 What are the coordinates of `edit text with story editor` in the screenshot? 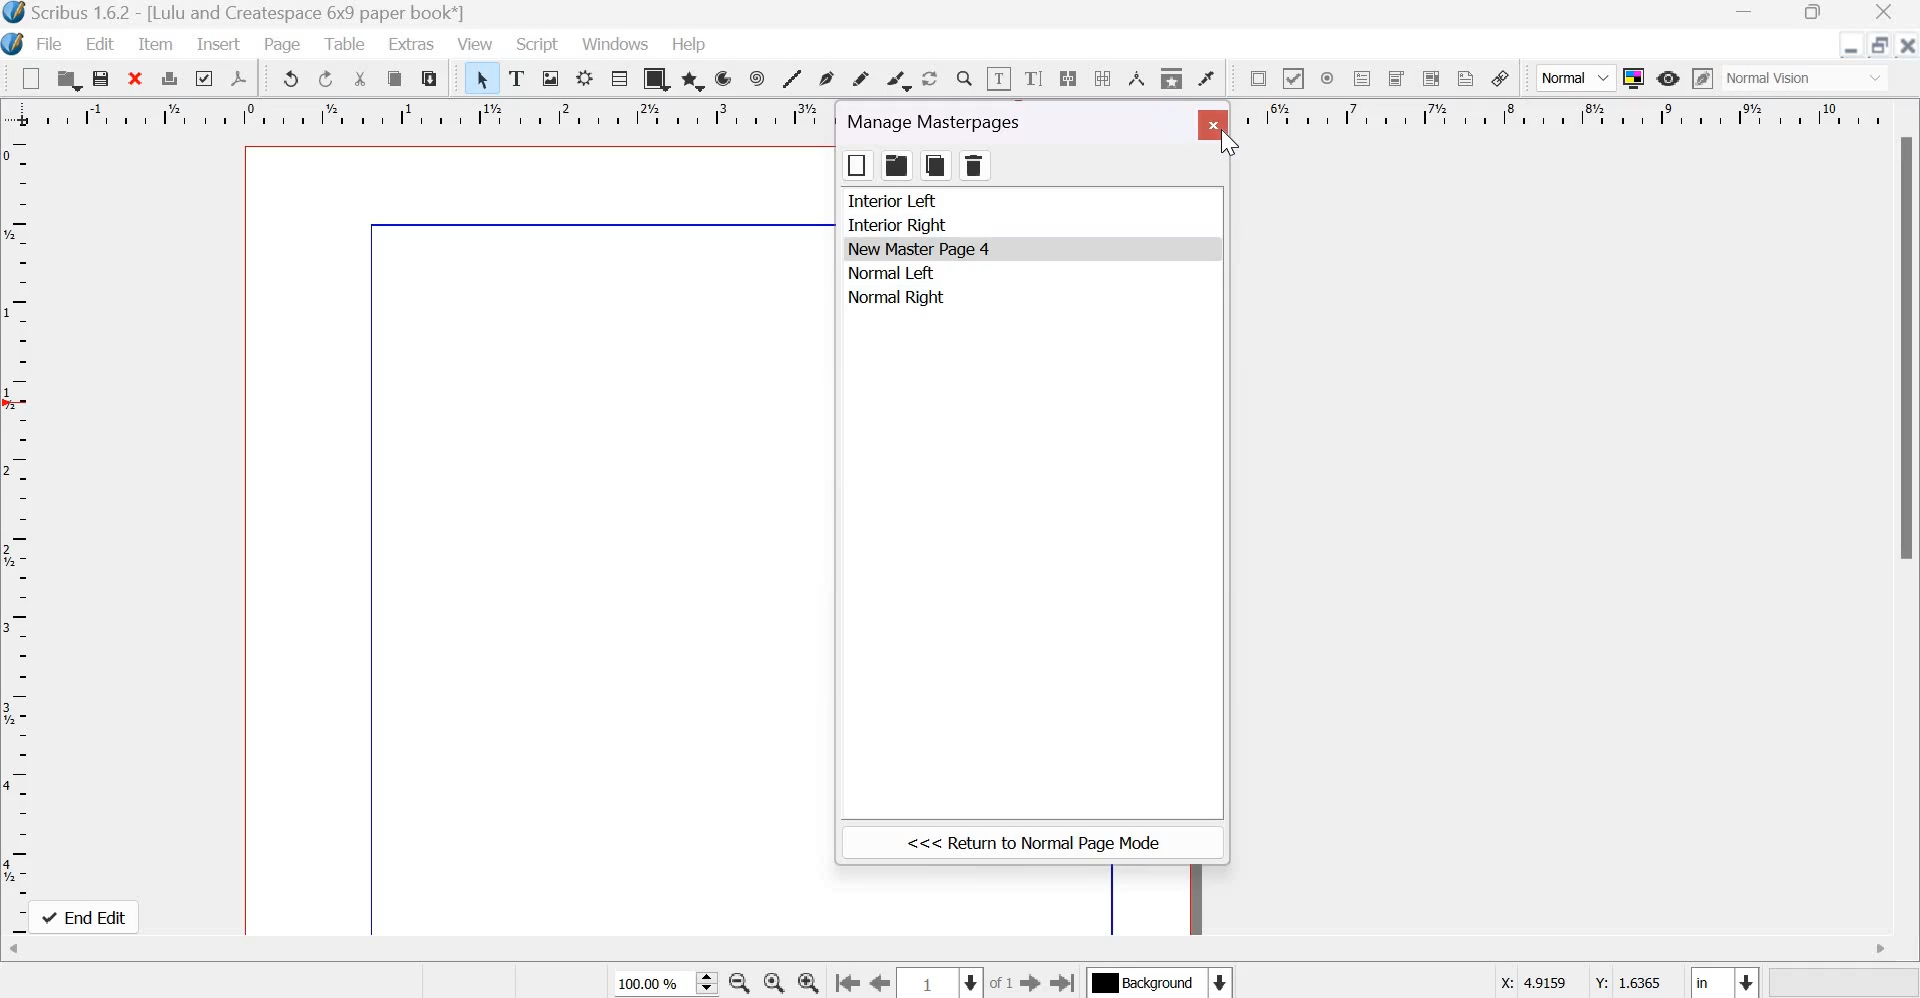 It's located at (1034, 79).